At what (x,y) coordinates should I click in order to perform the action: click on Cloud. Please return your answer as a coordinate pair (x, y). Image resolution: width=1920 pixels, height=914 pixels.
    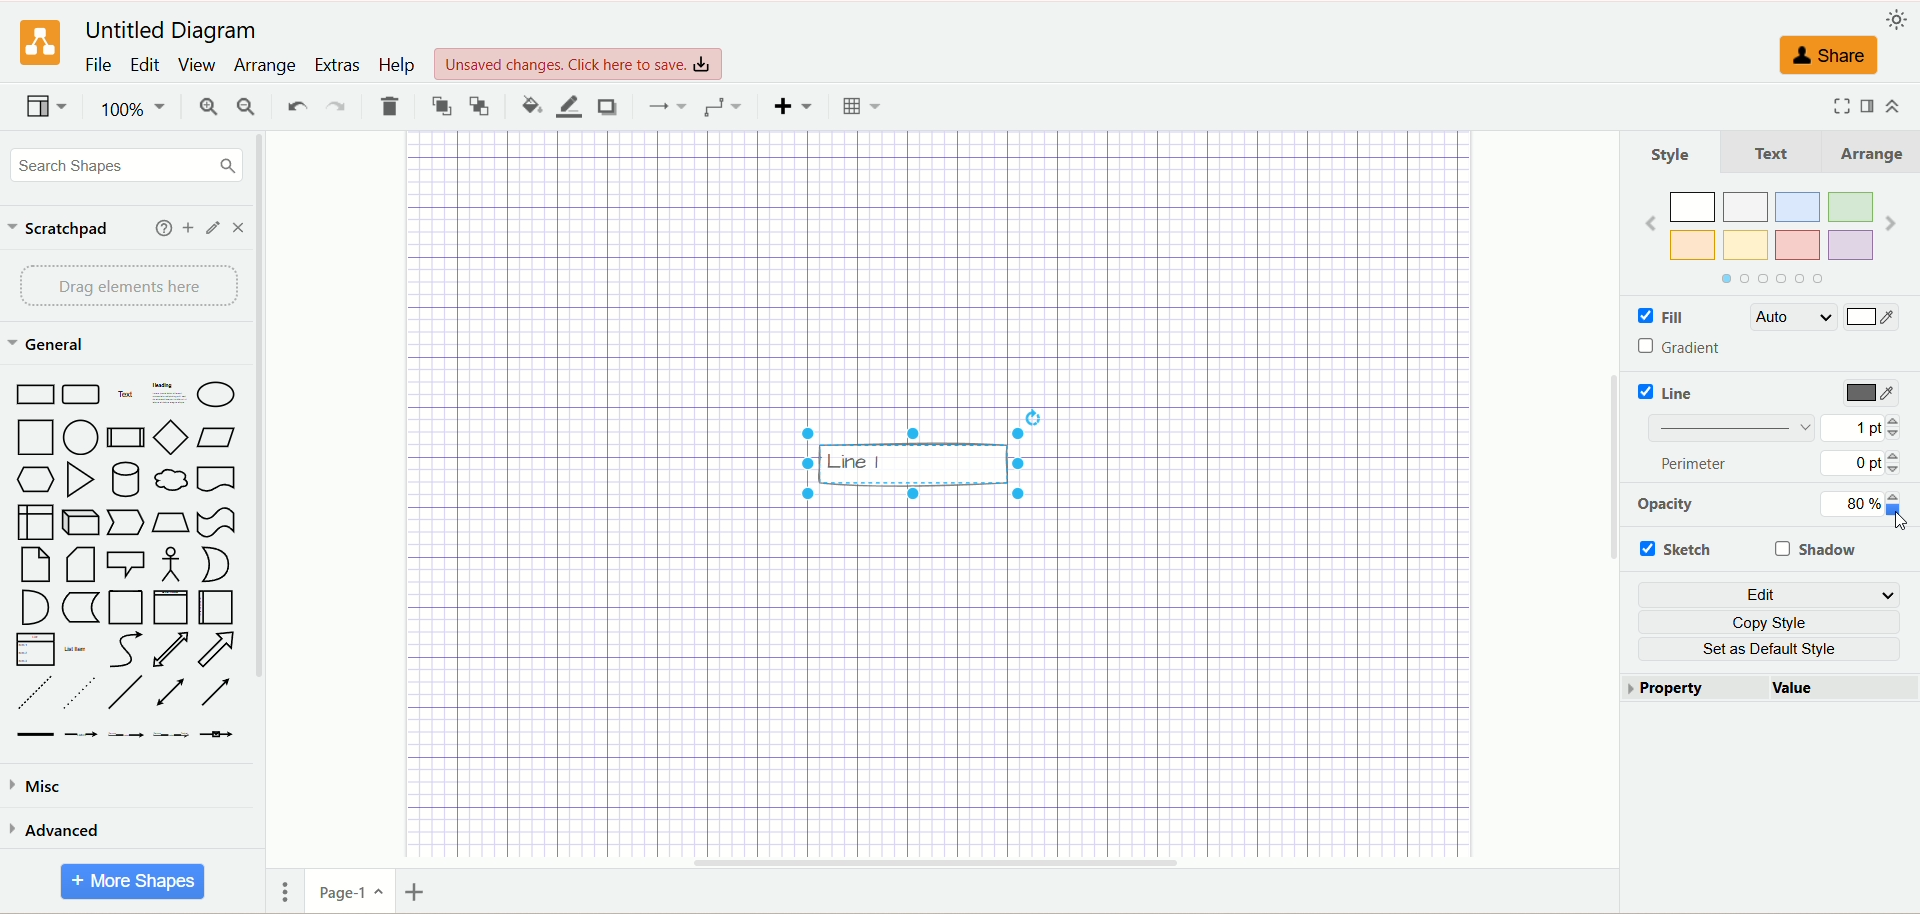
    Looking at the image, I should click on (171, 477).